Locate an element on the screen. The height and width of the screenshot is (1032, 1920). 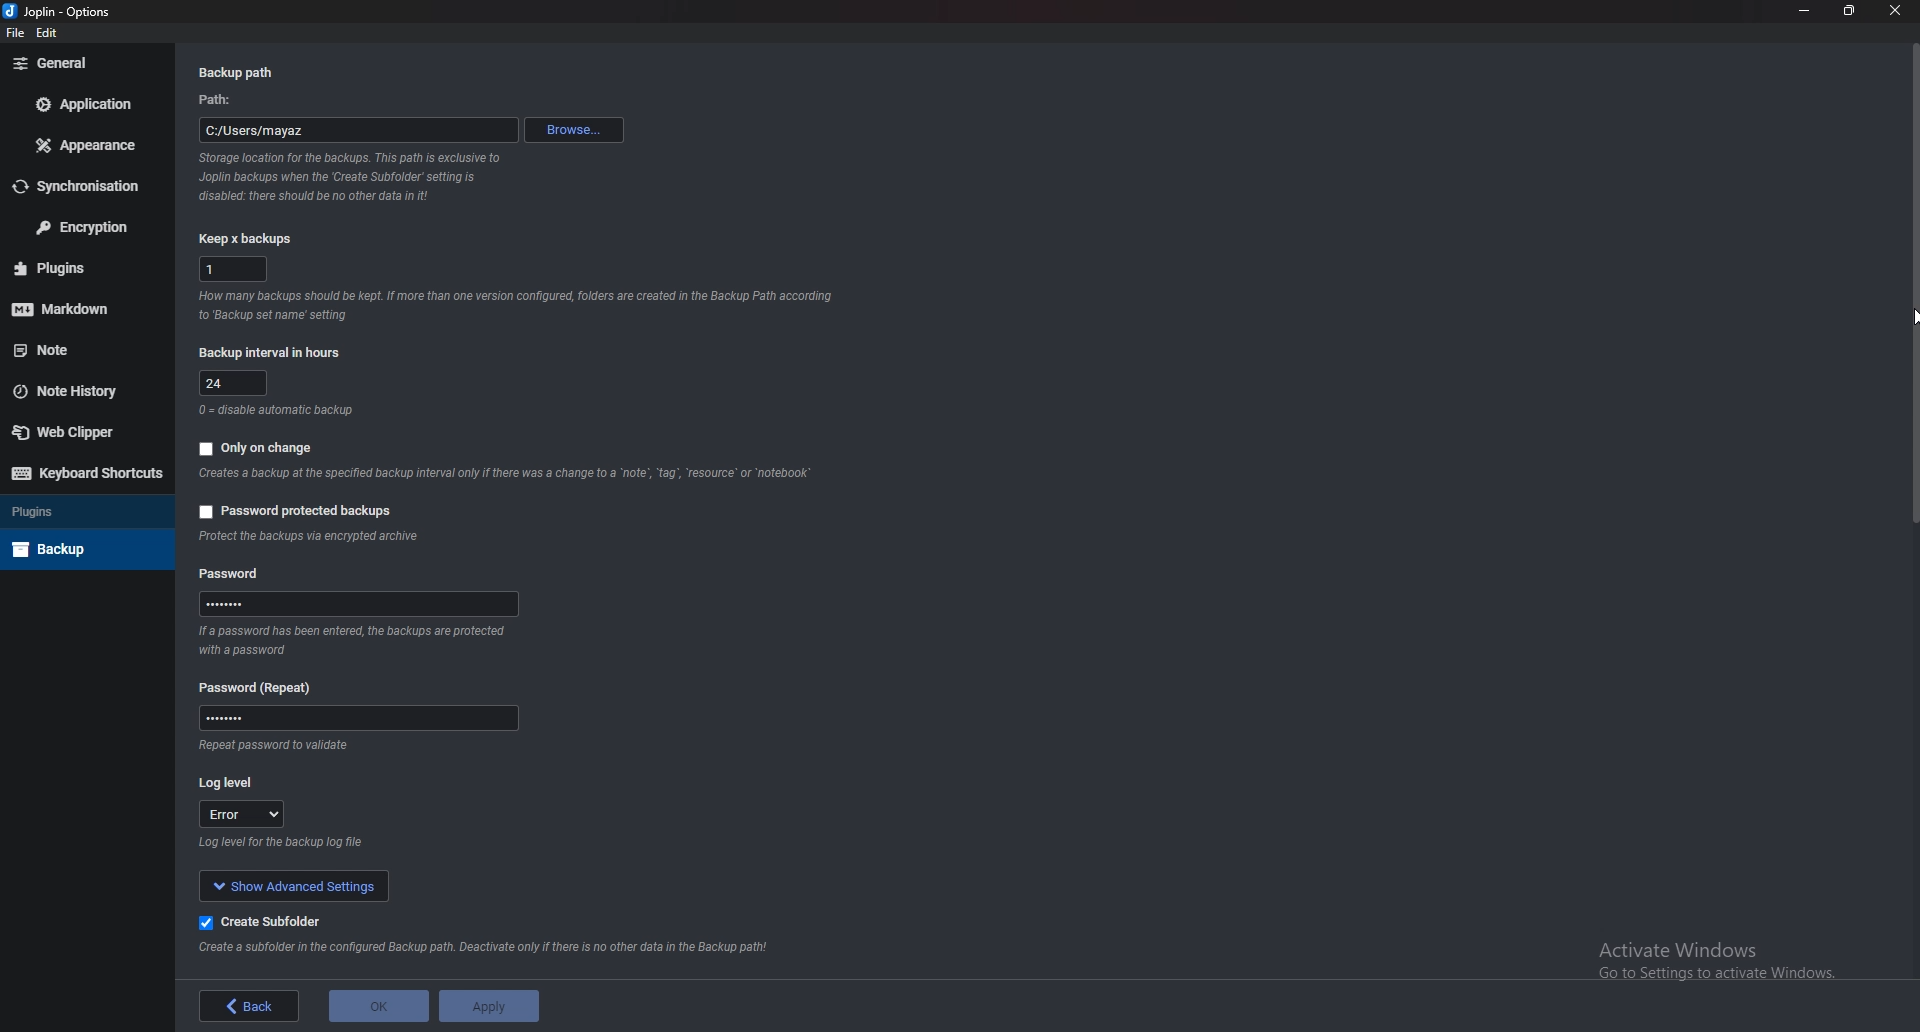
info is located at coordinates (352, 176).